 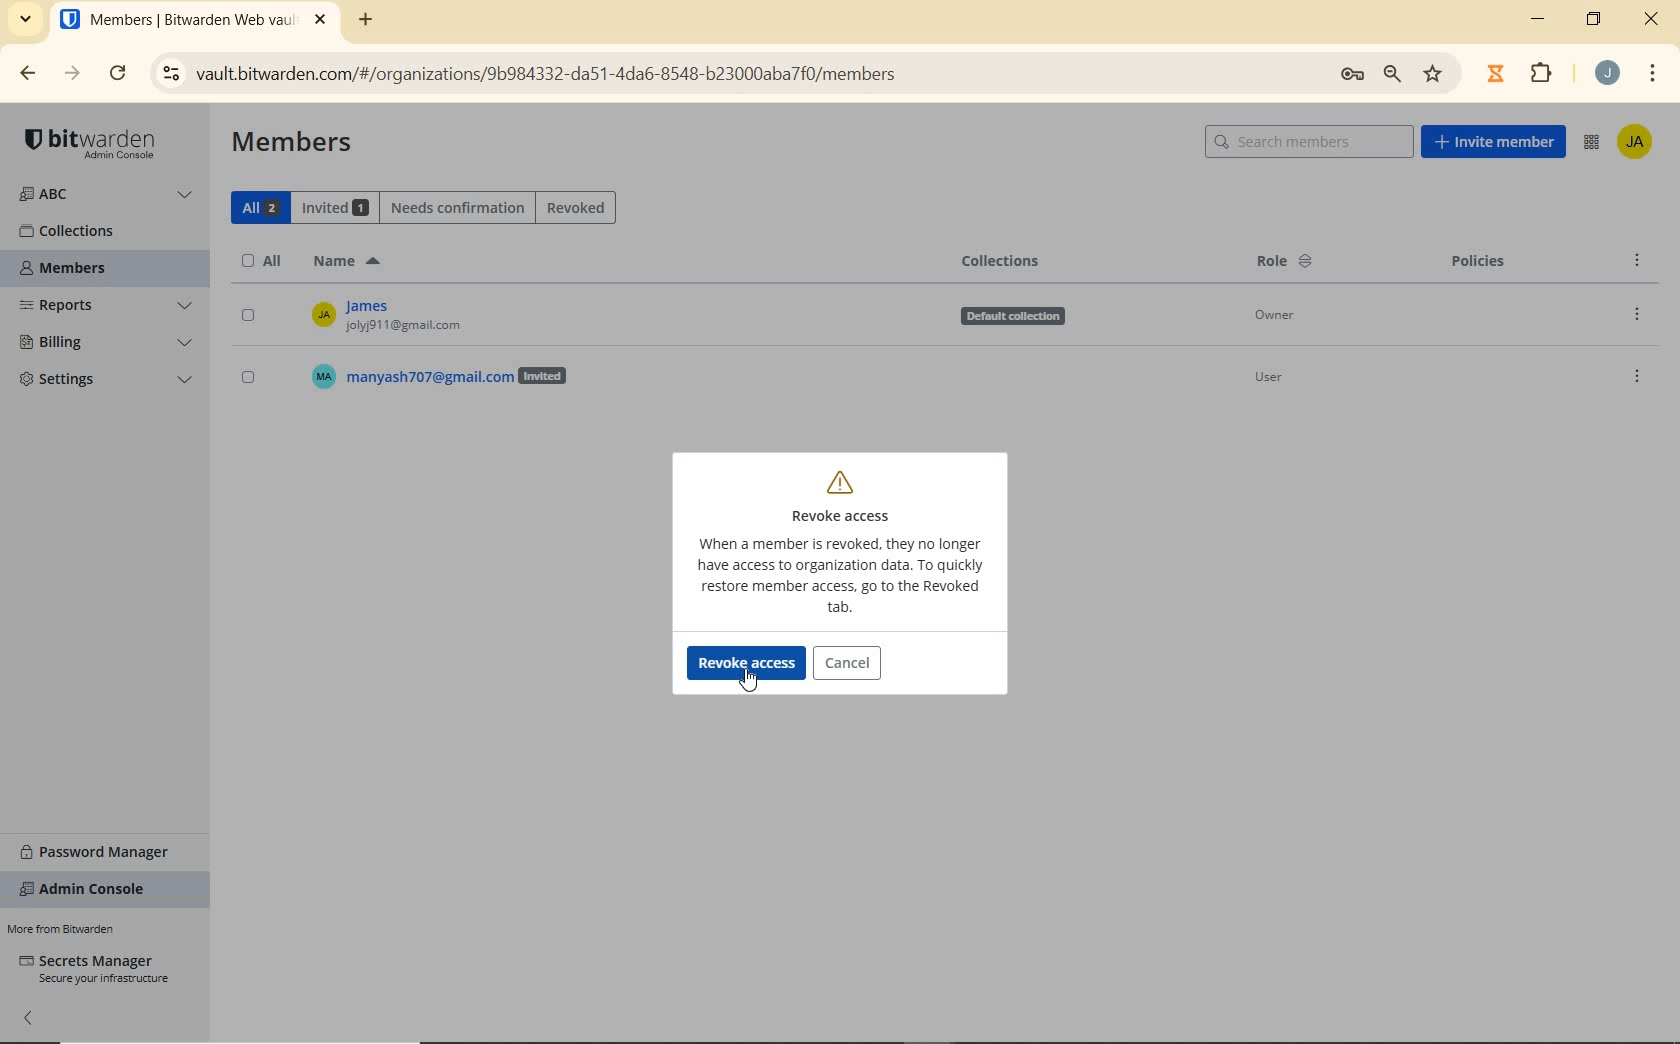 What do you see at coordinates (1641, 261) in the screenshot?
I see `OPTIONS` at bounding box center [1641, 261].